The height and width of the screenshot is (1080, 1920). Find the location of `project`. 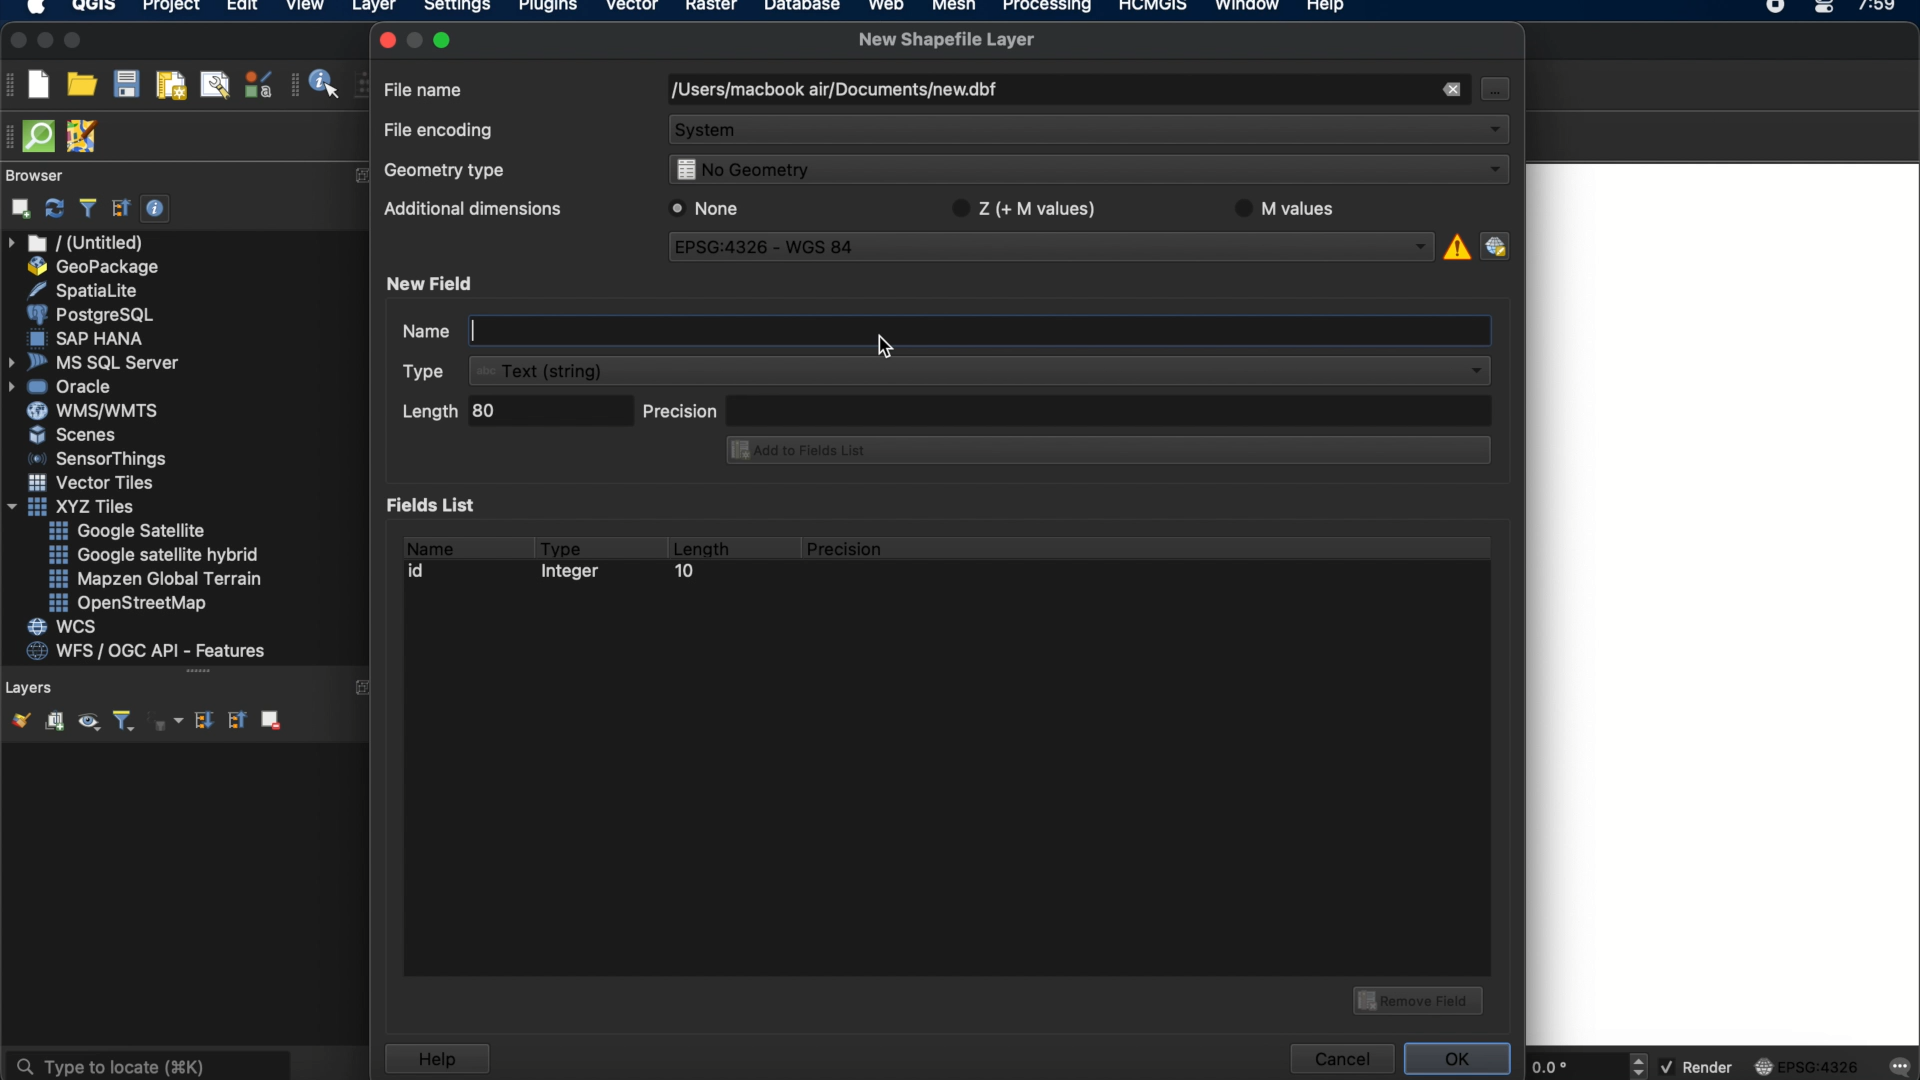

project is located at coordinates (168, 8).